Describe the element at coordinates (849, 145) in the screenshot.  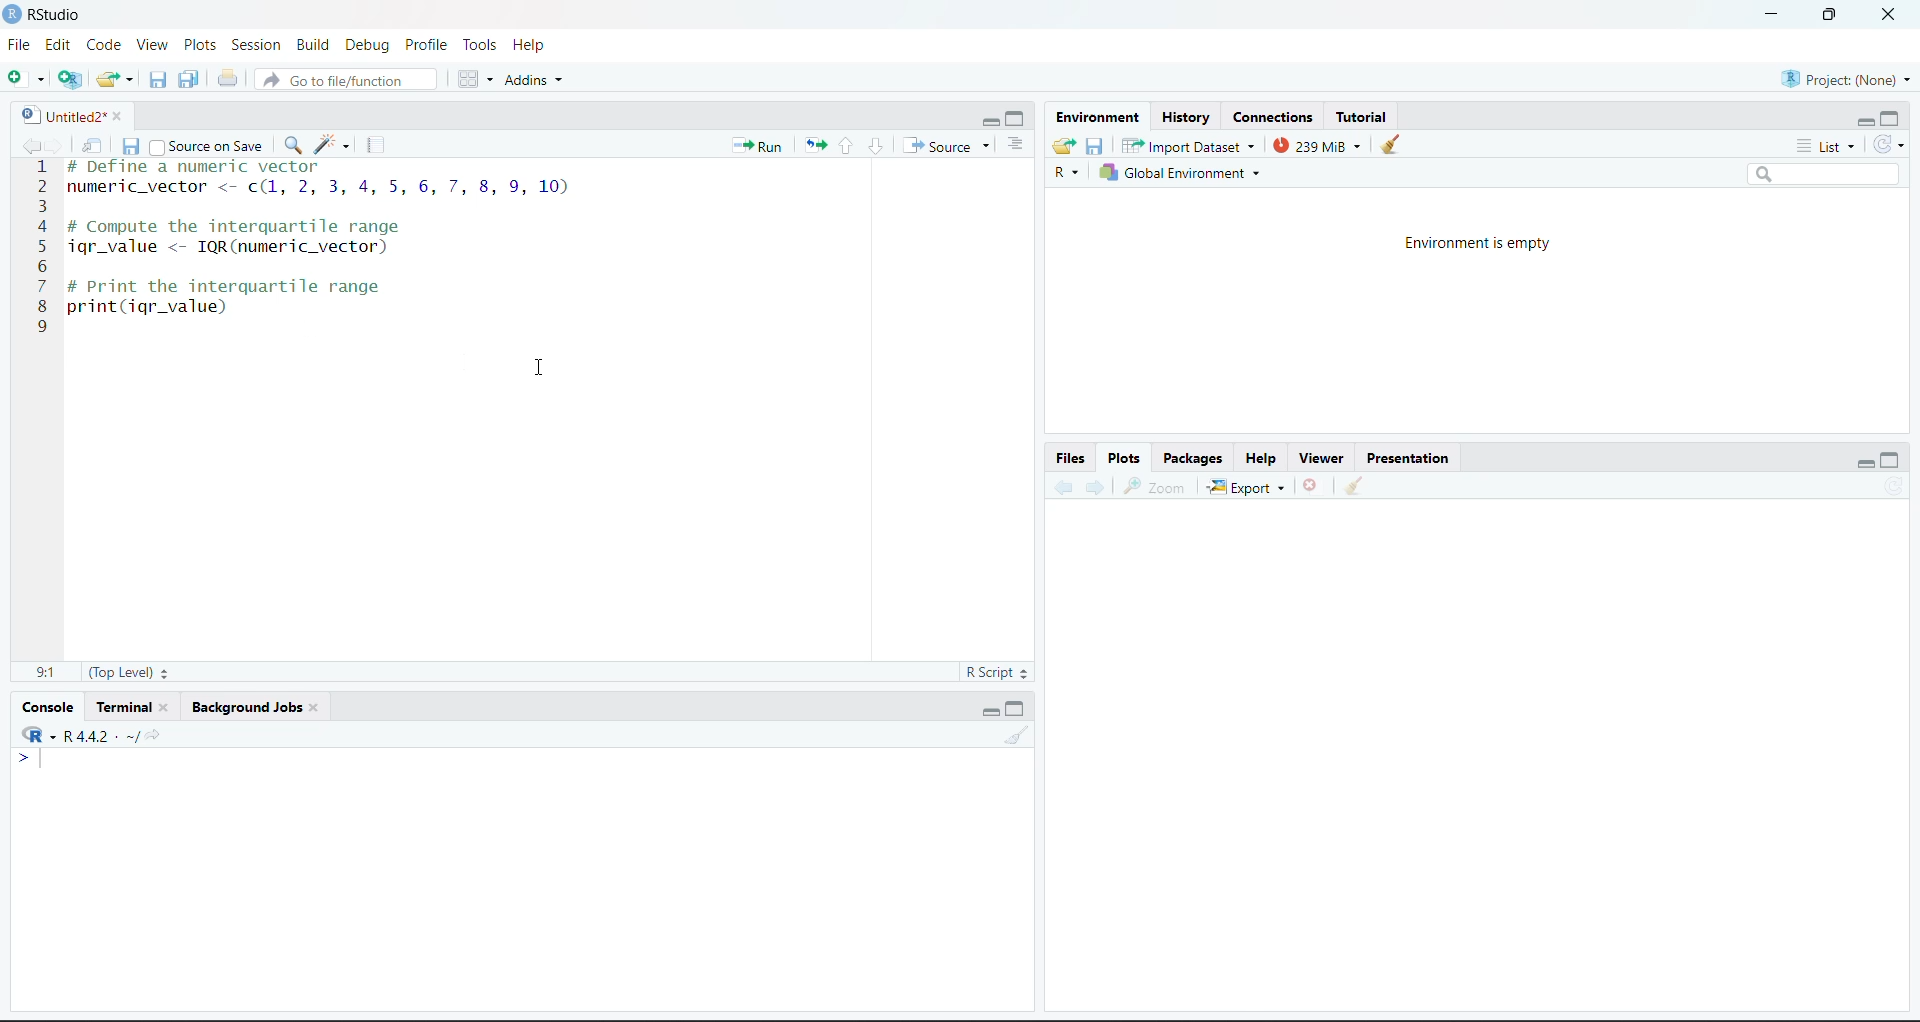
I see `Go to previous section/chunk (Ctrl + PgUp)` at that location.